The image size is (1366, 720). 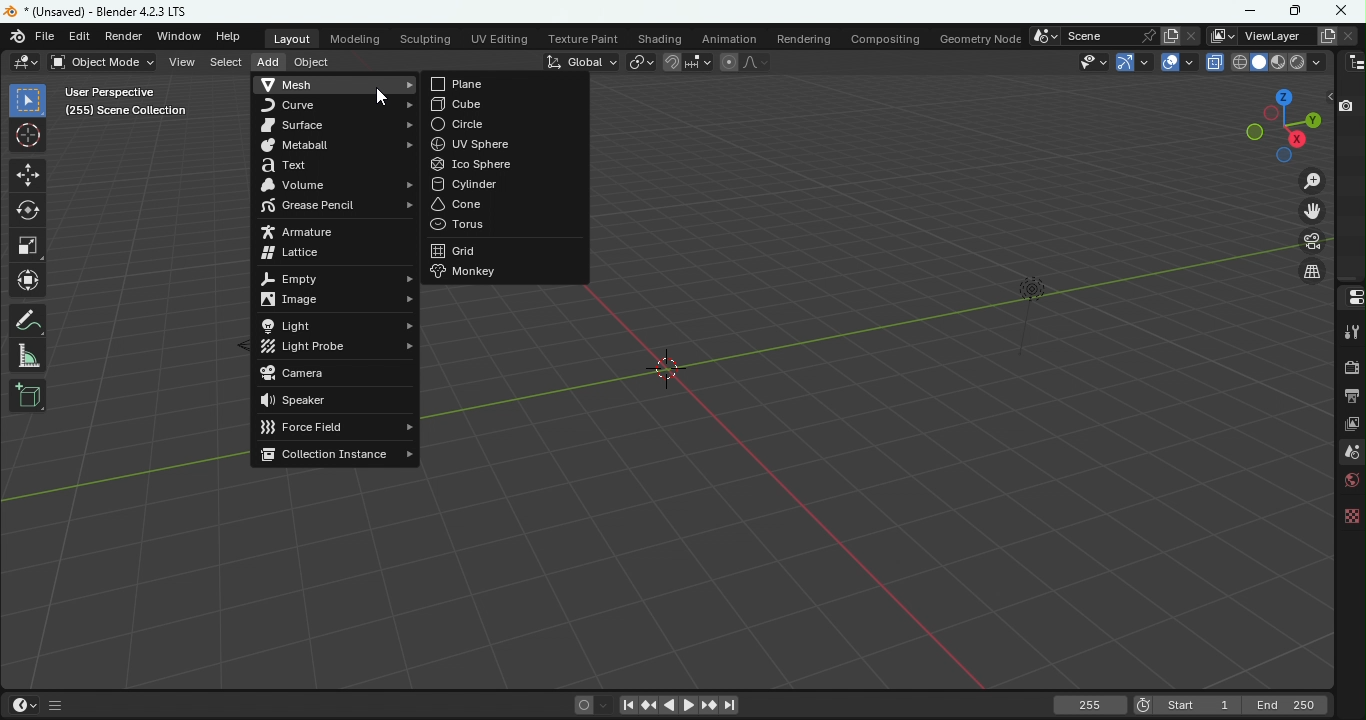 I want to click on World, so click(x=1346, y=484).